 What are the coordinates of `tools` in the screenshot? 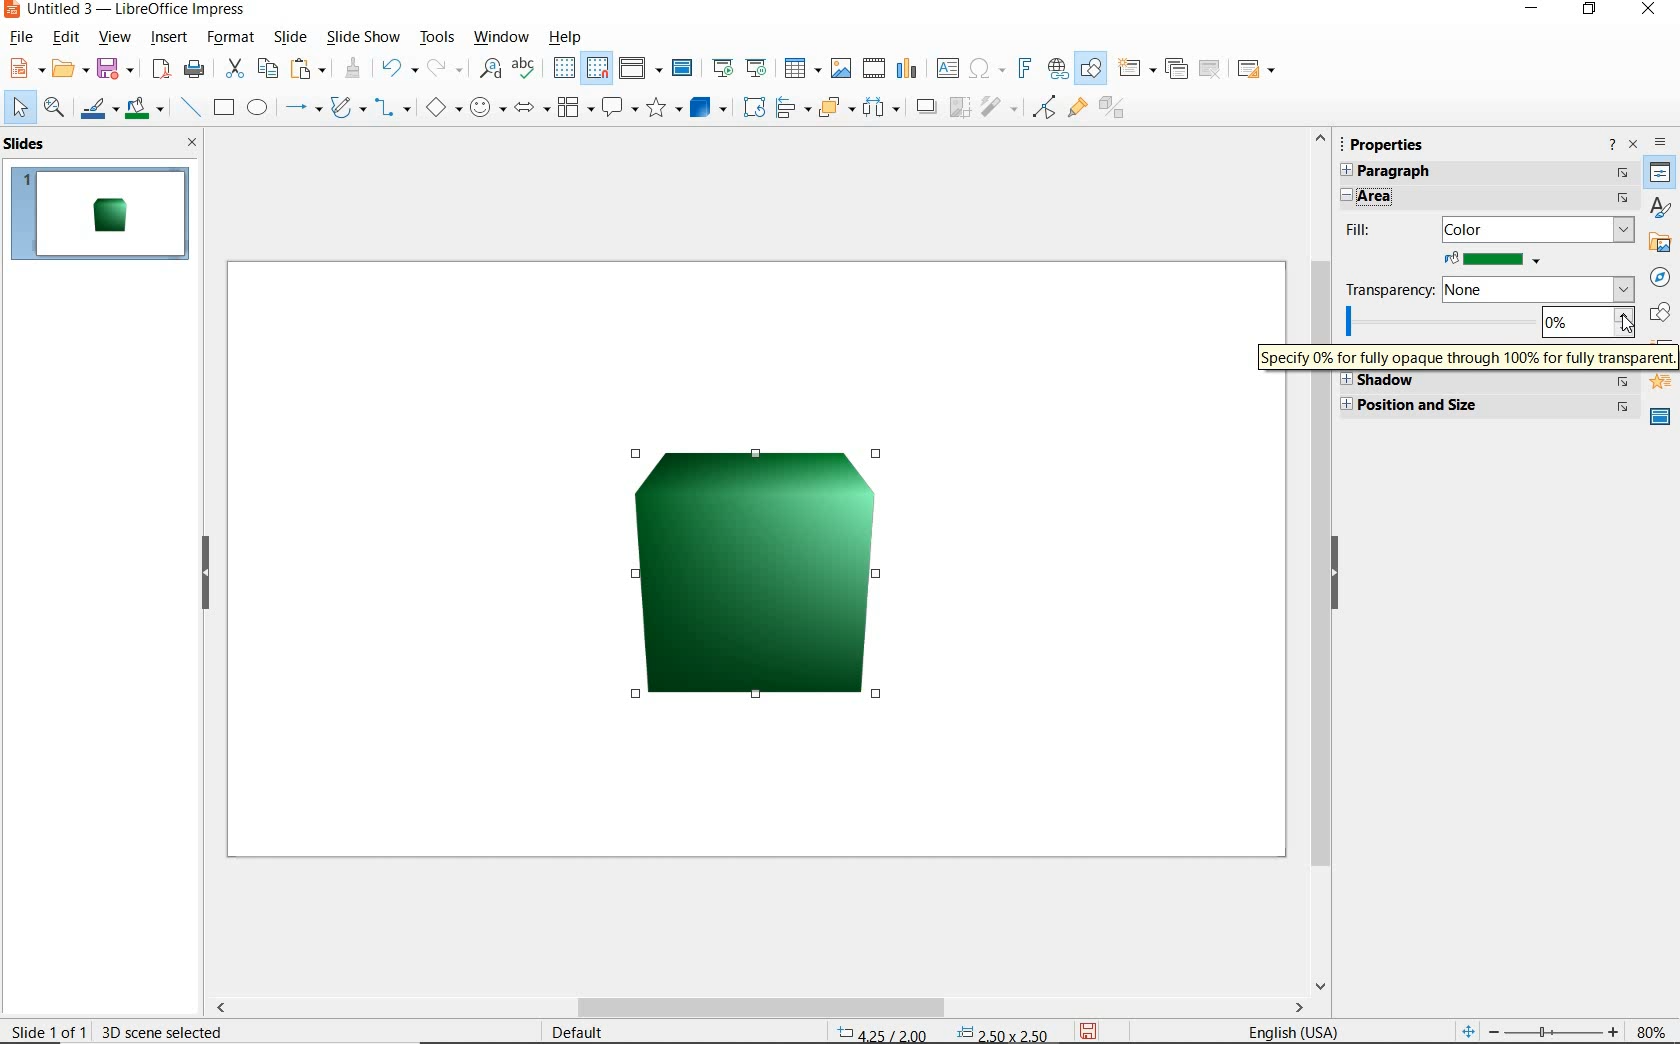 It's located at (438, 37).